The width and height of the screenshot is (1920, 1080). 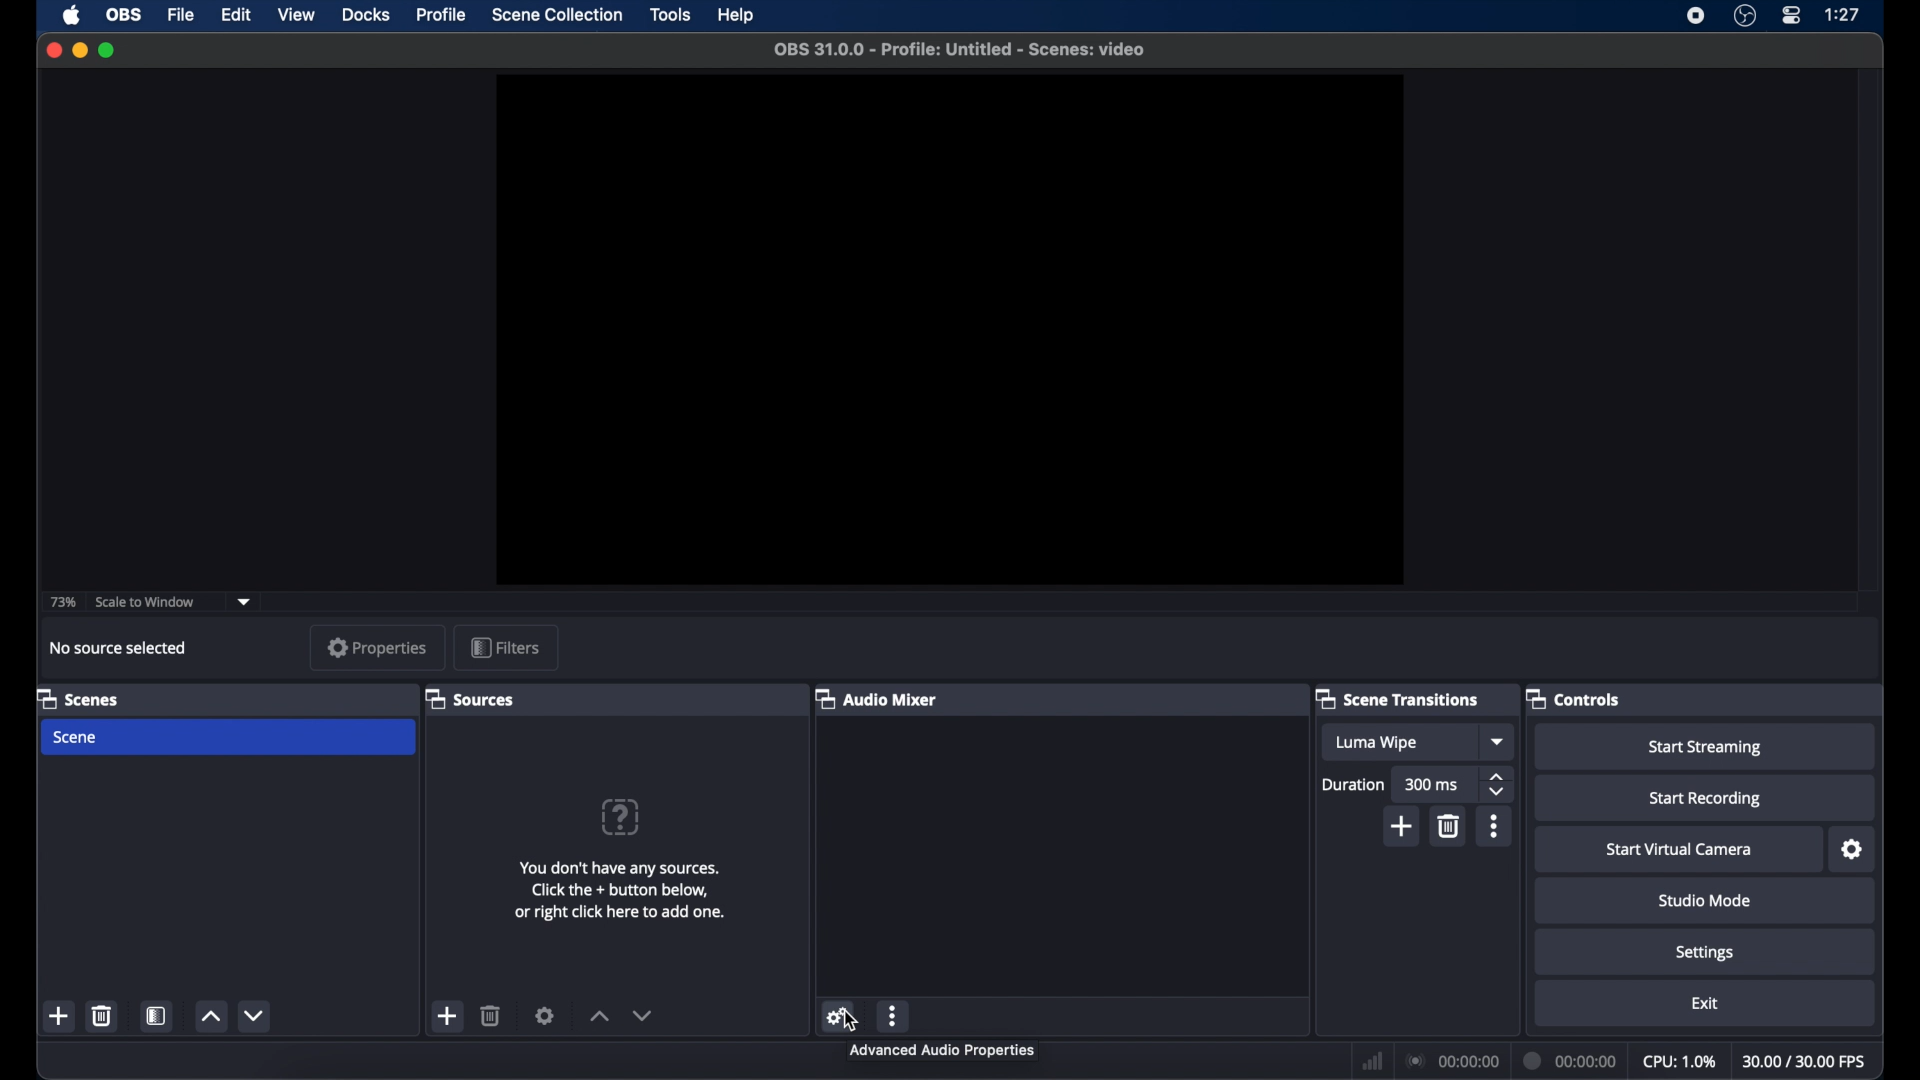 What do you see at coordinates (61, 603) in the screenshot?
I see `73%` at bounding box center [61, 603].